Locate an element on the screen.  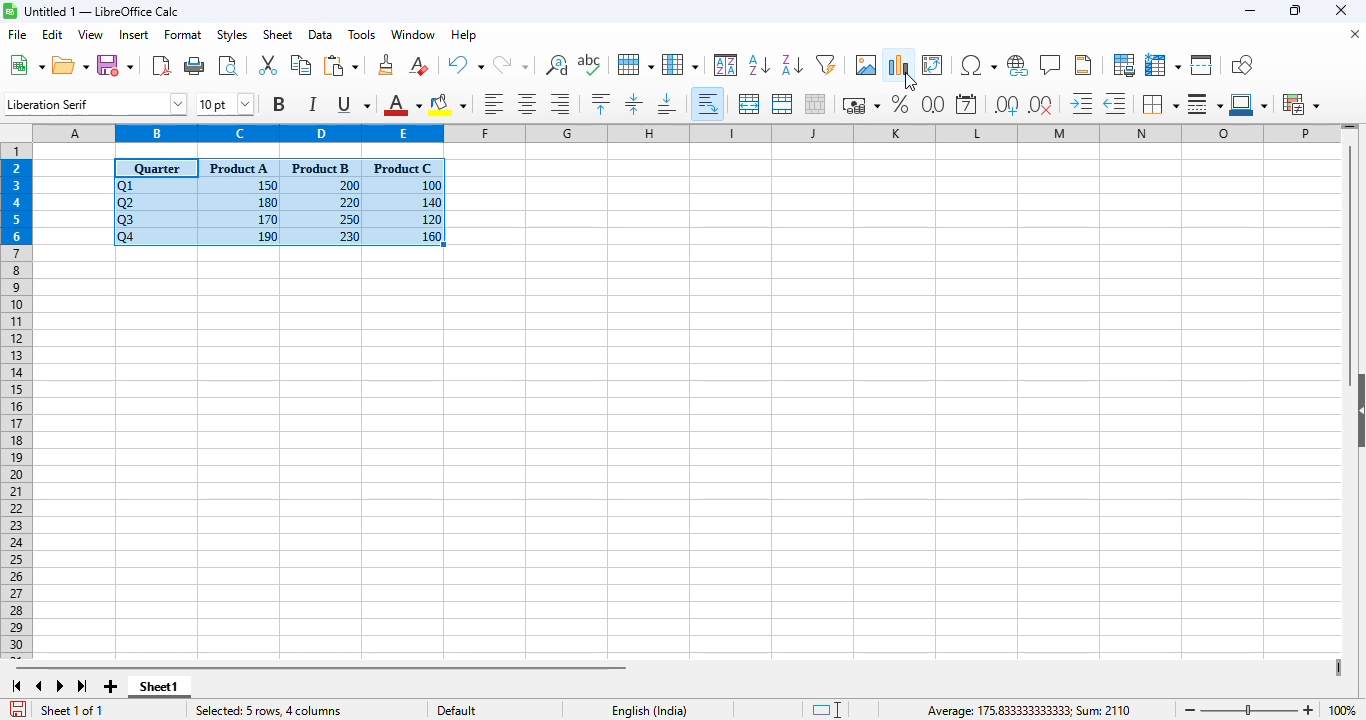
standard selection is located at coordinates (826, 710).